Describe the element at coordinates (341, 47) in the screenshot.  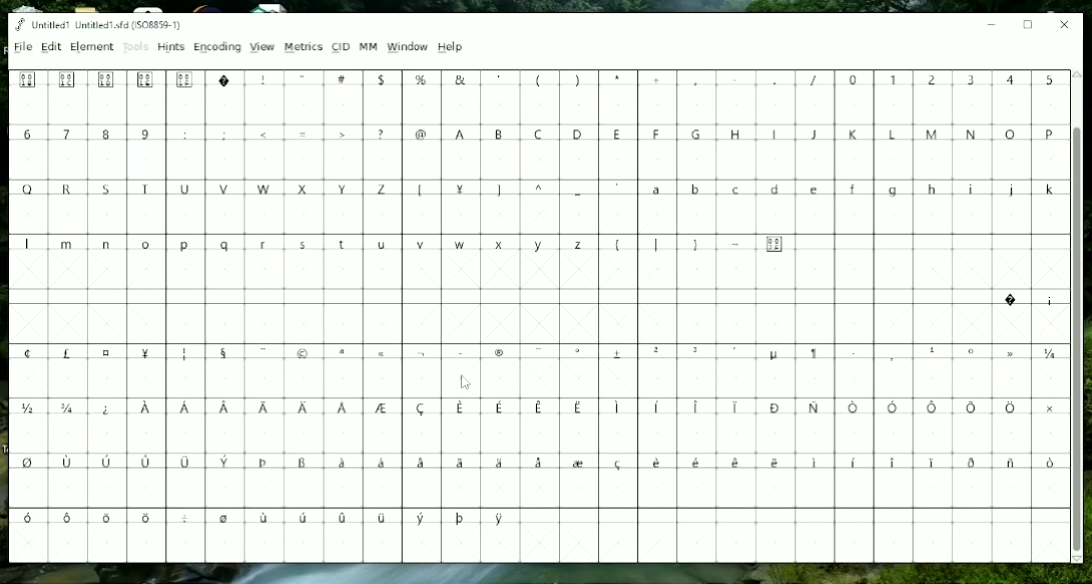
I see `CID` at that location.